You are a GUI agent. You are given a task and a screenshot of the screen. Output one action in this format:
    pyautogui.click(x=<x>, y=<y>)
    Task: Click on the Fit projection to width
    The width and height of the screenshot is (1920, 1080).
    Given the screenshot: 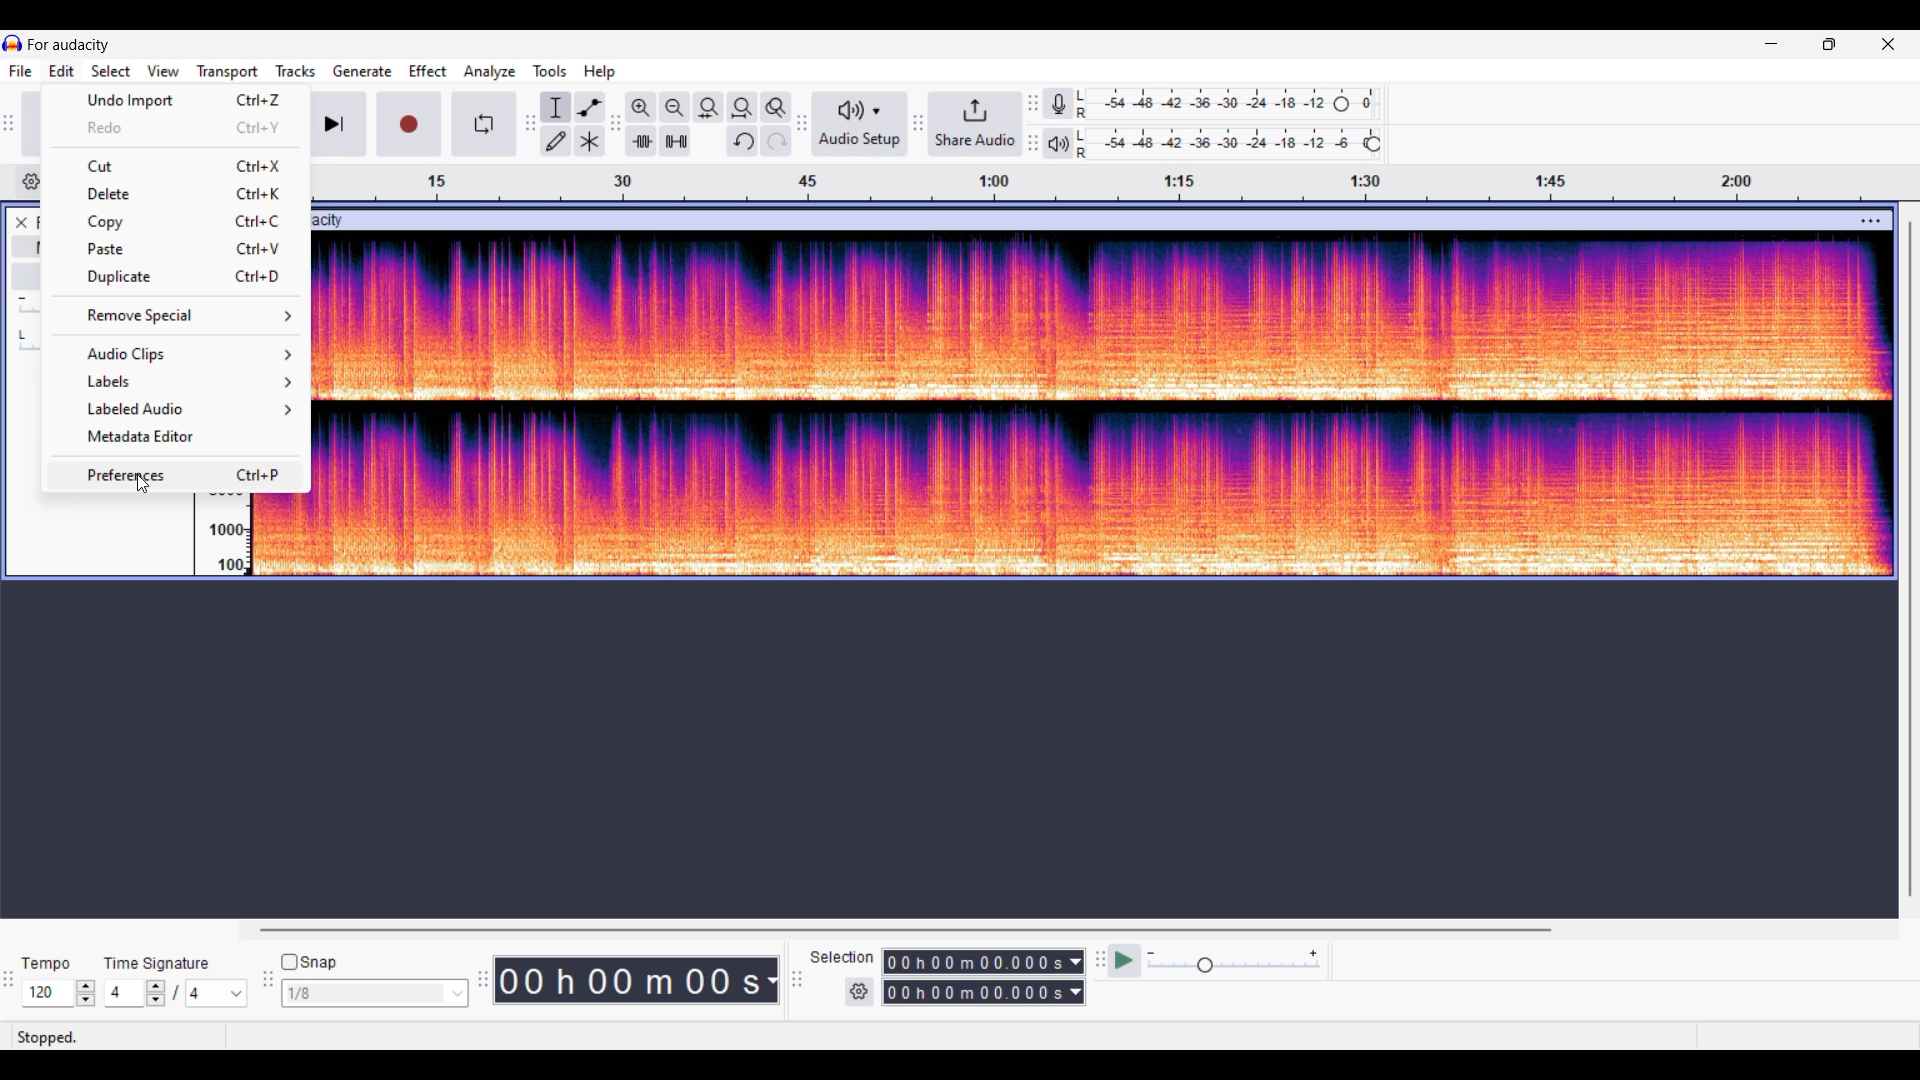 What is the action you would take?
    pyautogui.click(x=743, y=108)
    